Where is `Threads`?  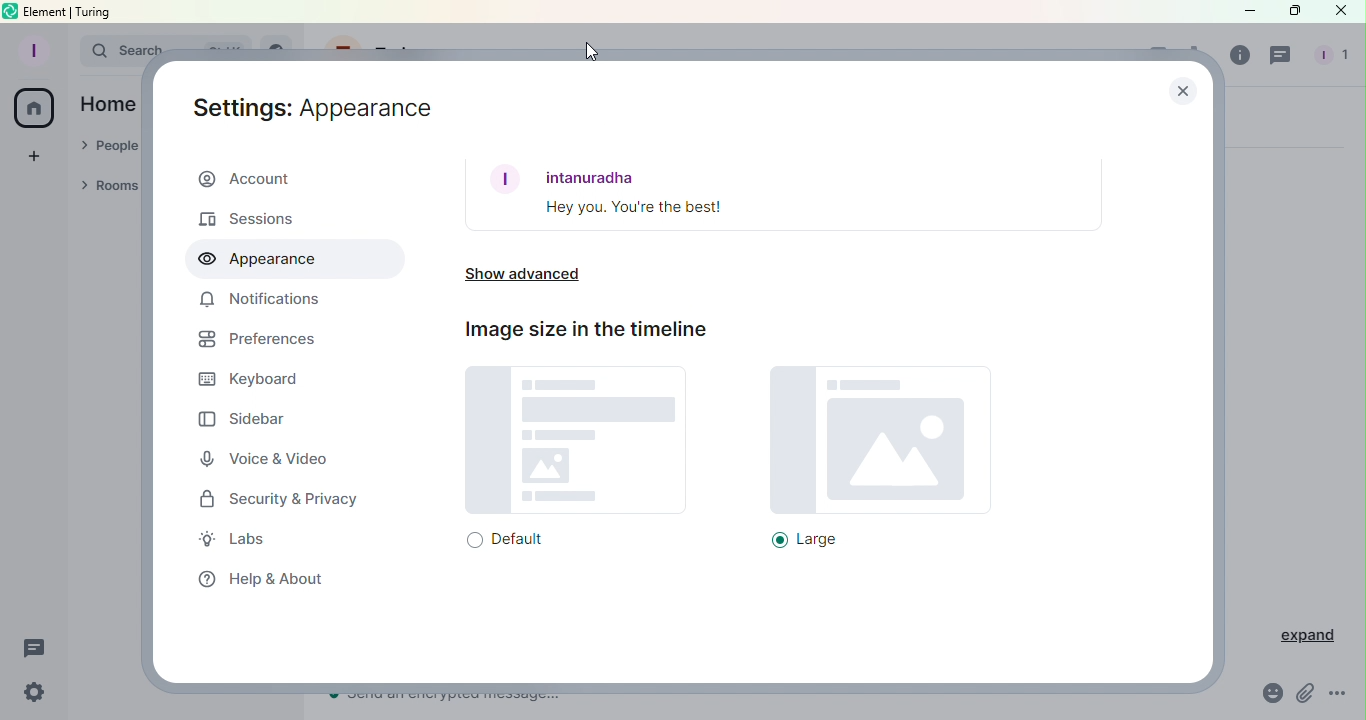
Threads is located at coordinates (1283, 56).